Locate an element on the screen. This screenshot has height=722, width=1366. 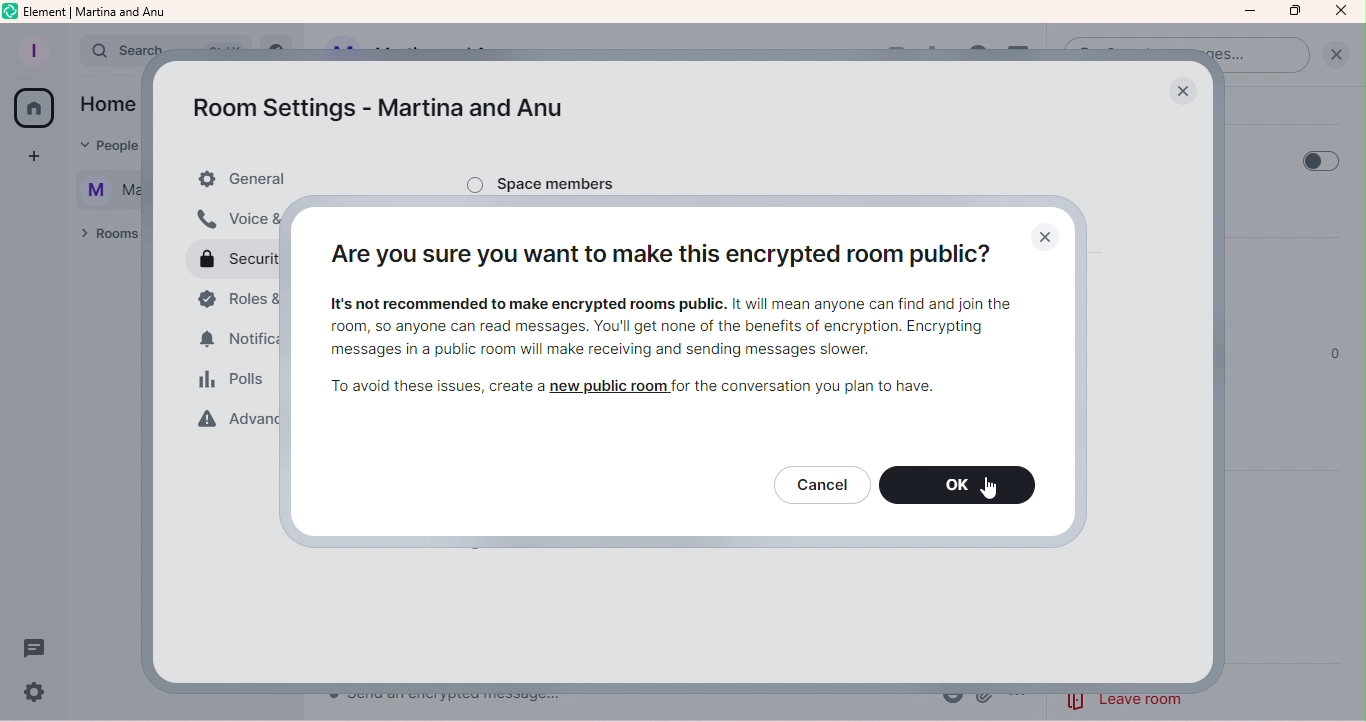
Notifications is located at coordinates (233, 340).